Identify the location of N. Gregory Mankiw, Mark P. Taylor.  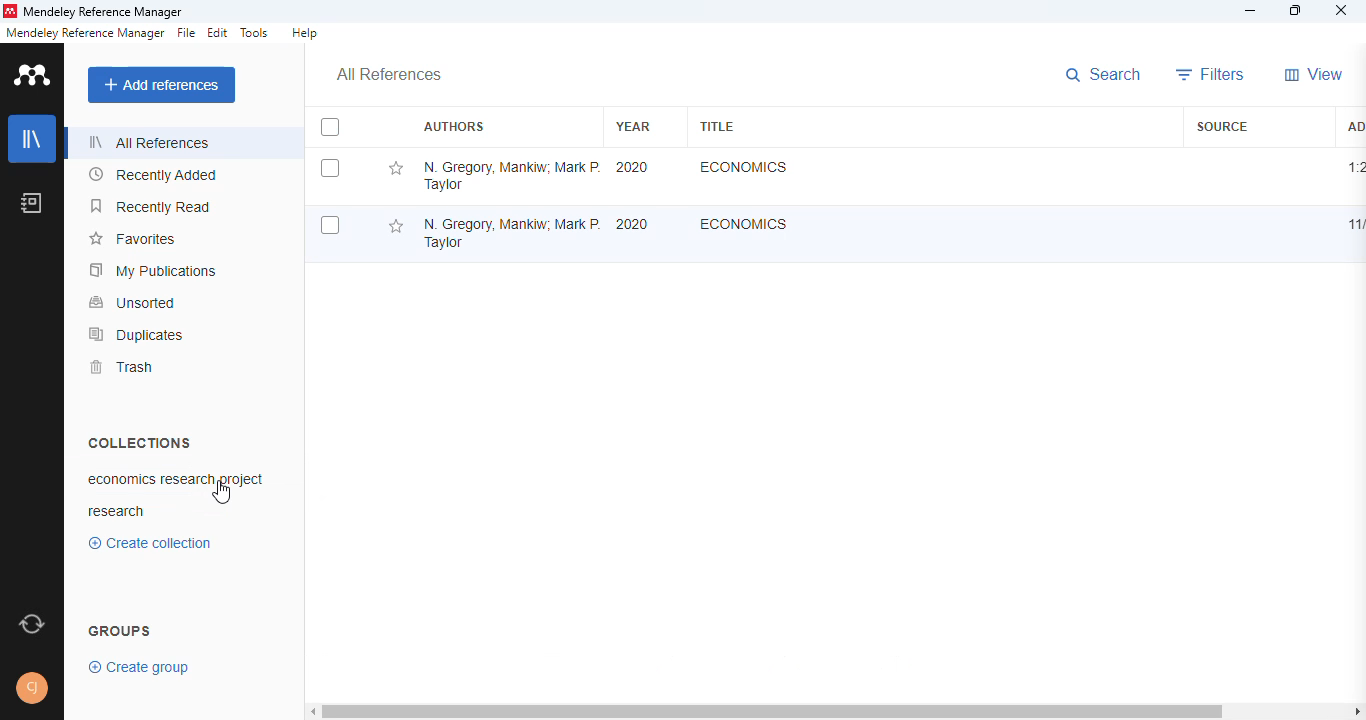
(508, 228).